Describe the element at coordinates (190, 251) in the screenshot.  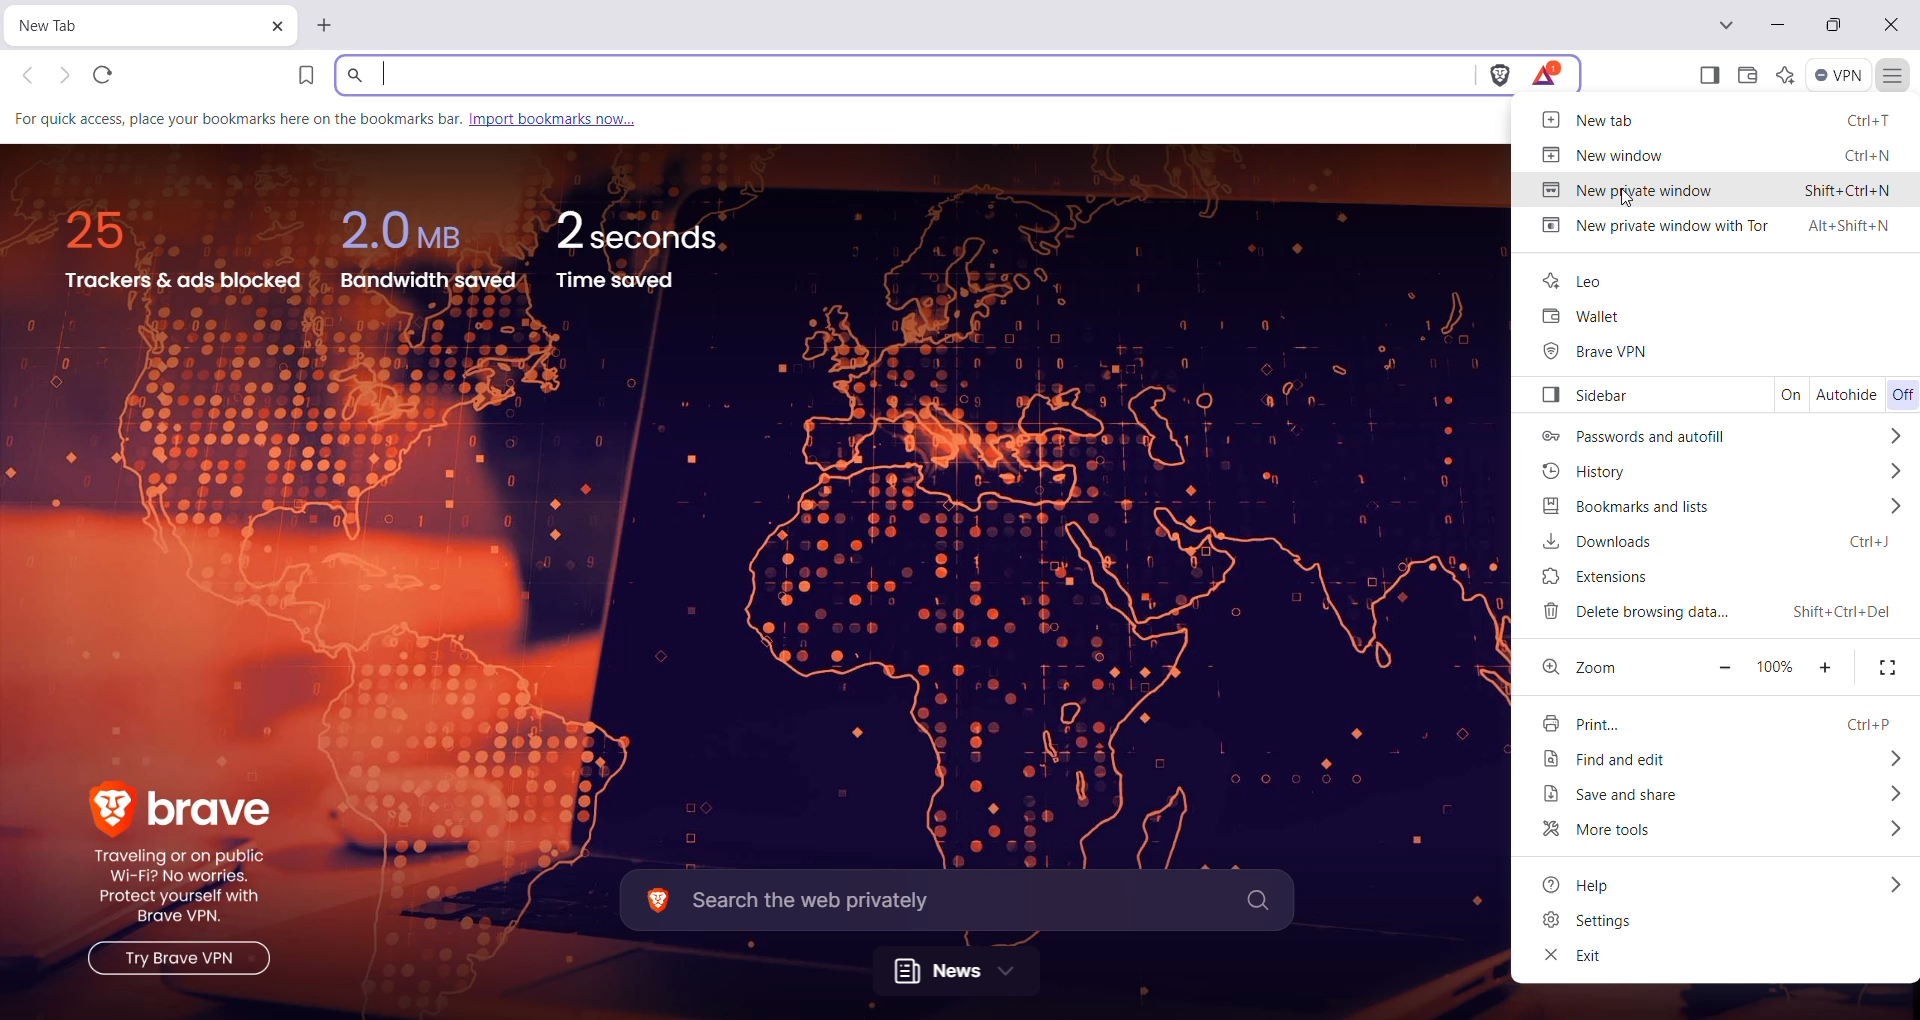
I see `25ntrackers and ads blocked` at that location.